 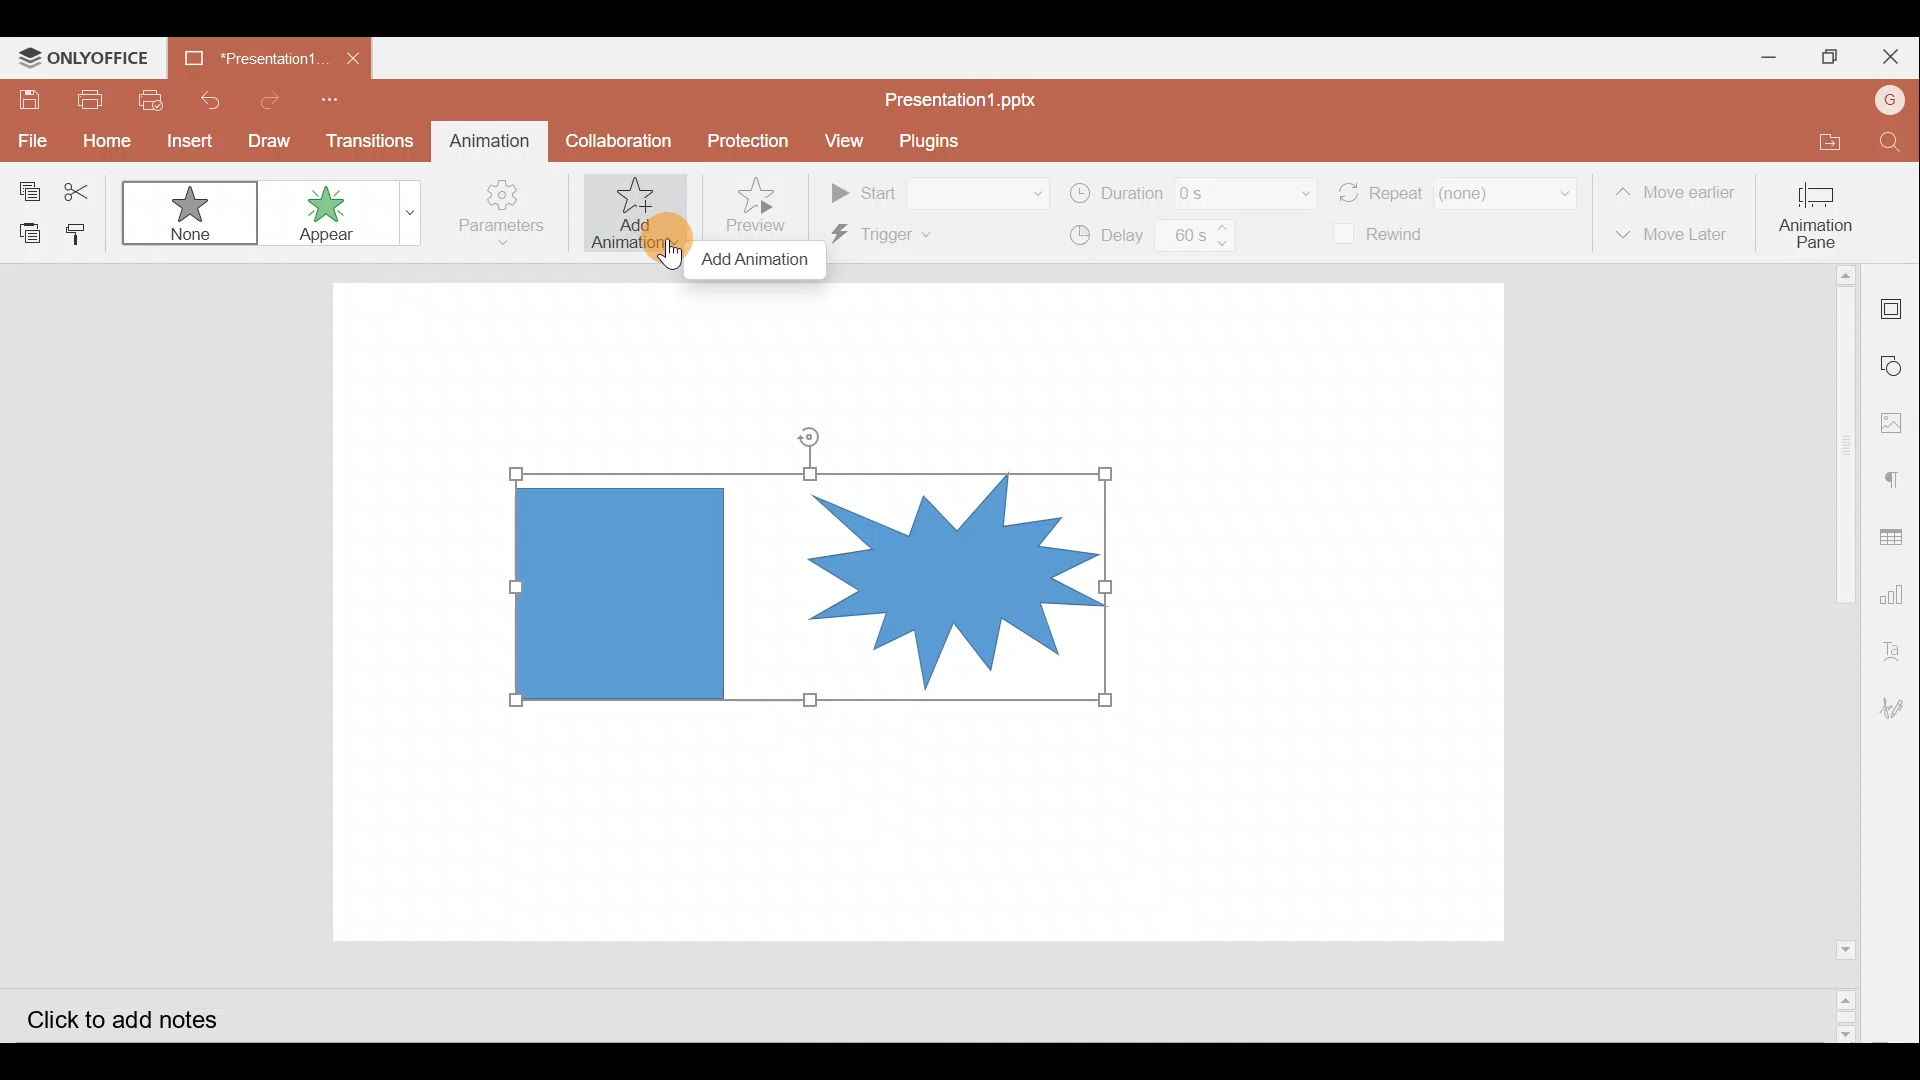 What do you see at coordinates (1896, 368) in the screenshot?
I see `Shapes settings` at bounding box center [1896, 368].